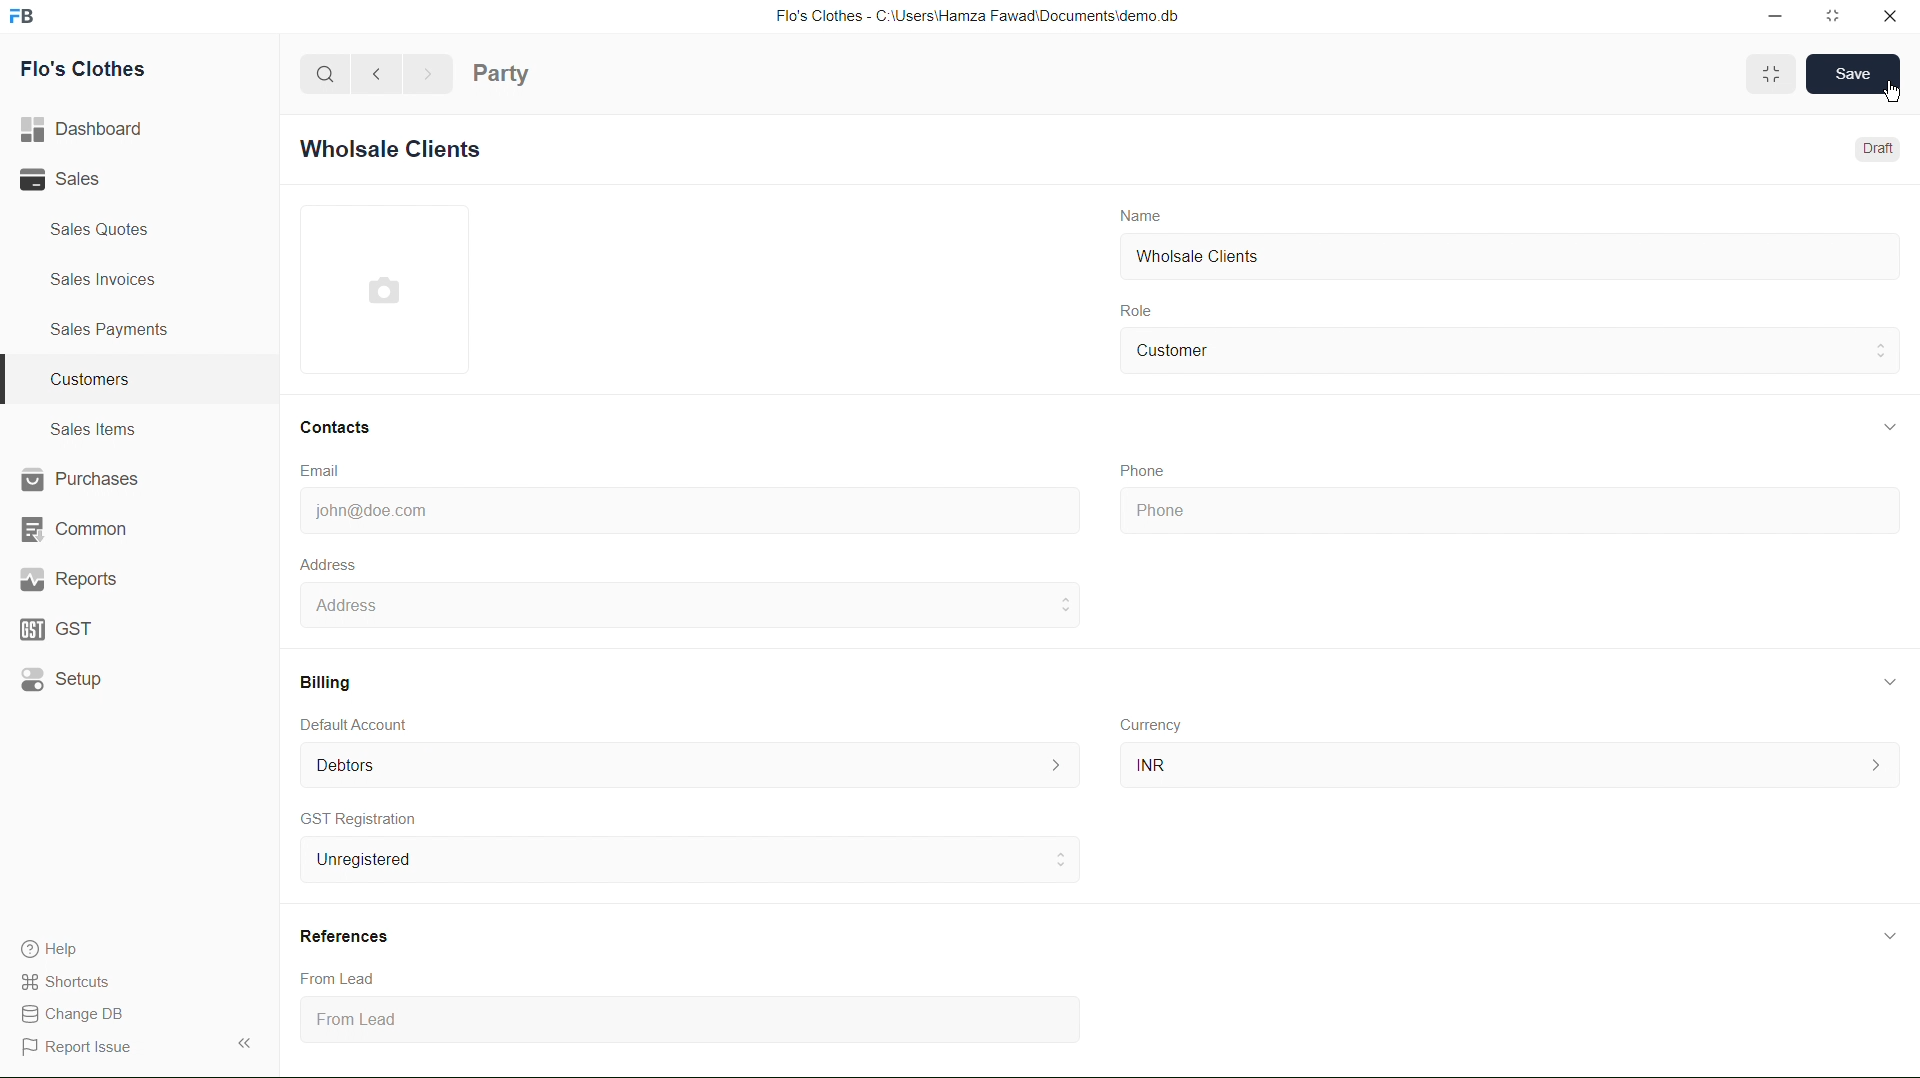  What do you see at coordinates (382, 74) in the screenshot?
I see `back` at bounding box center [382, 74].